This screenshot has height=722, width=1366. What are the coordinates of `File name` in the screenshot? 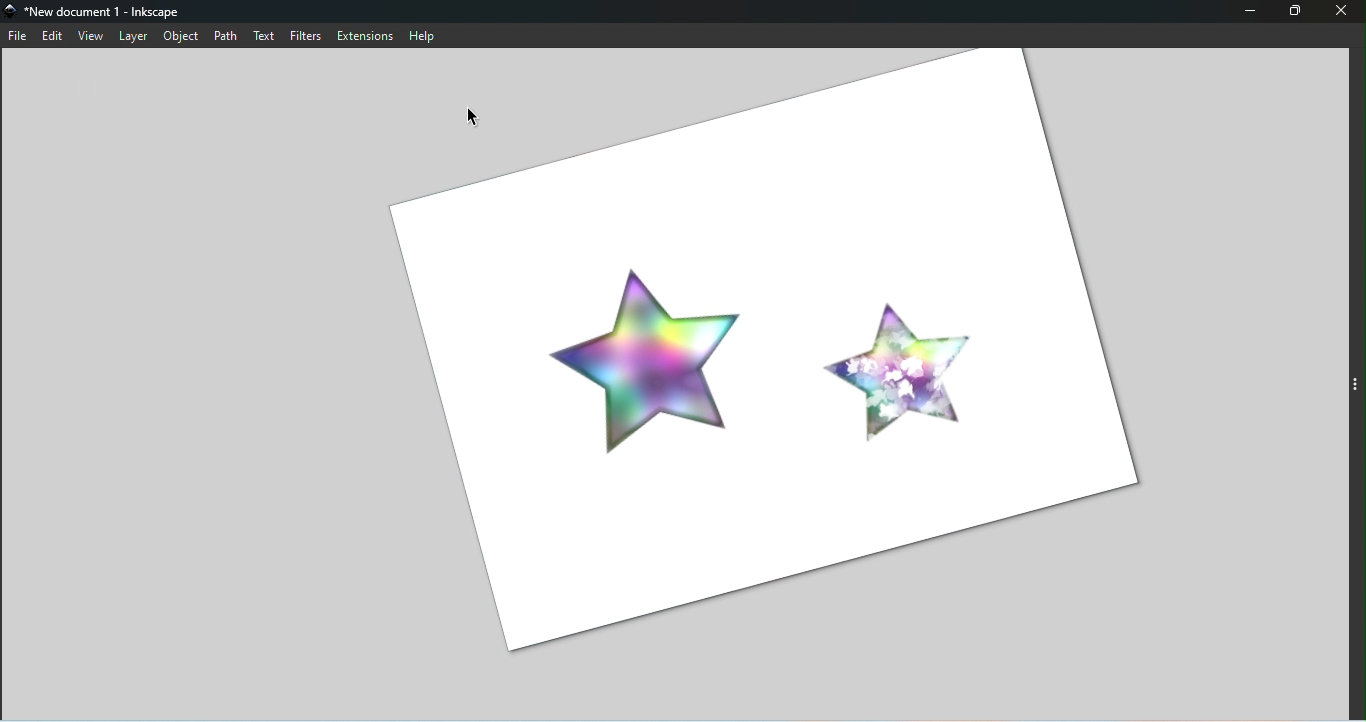 It's located at (106, 12).